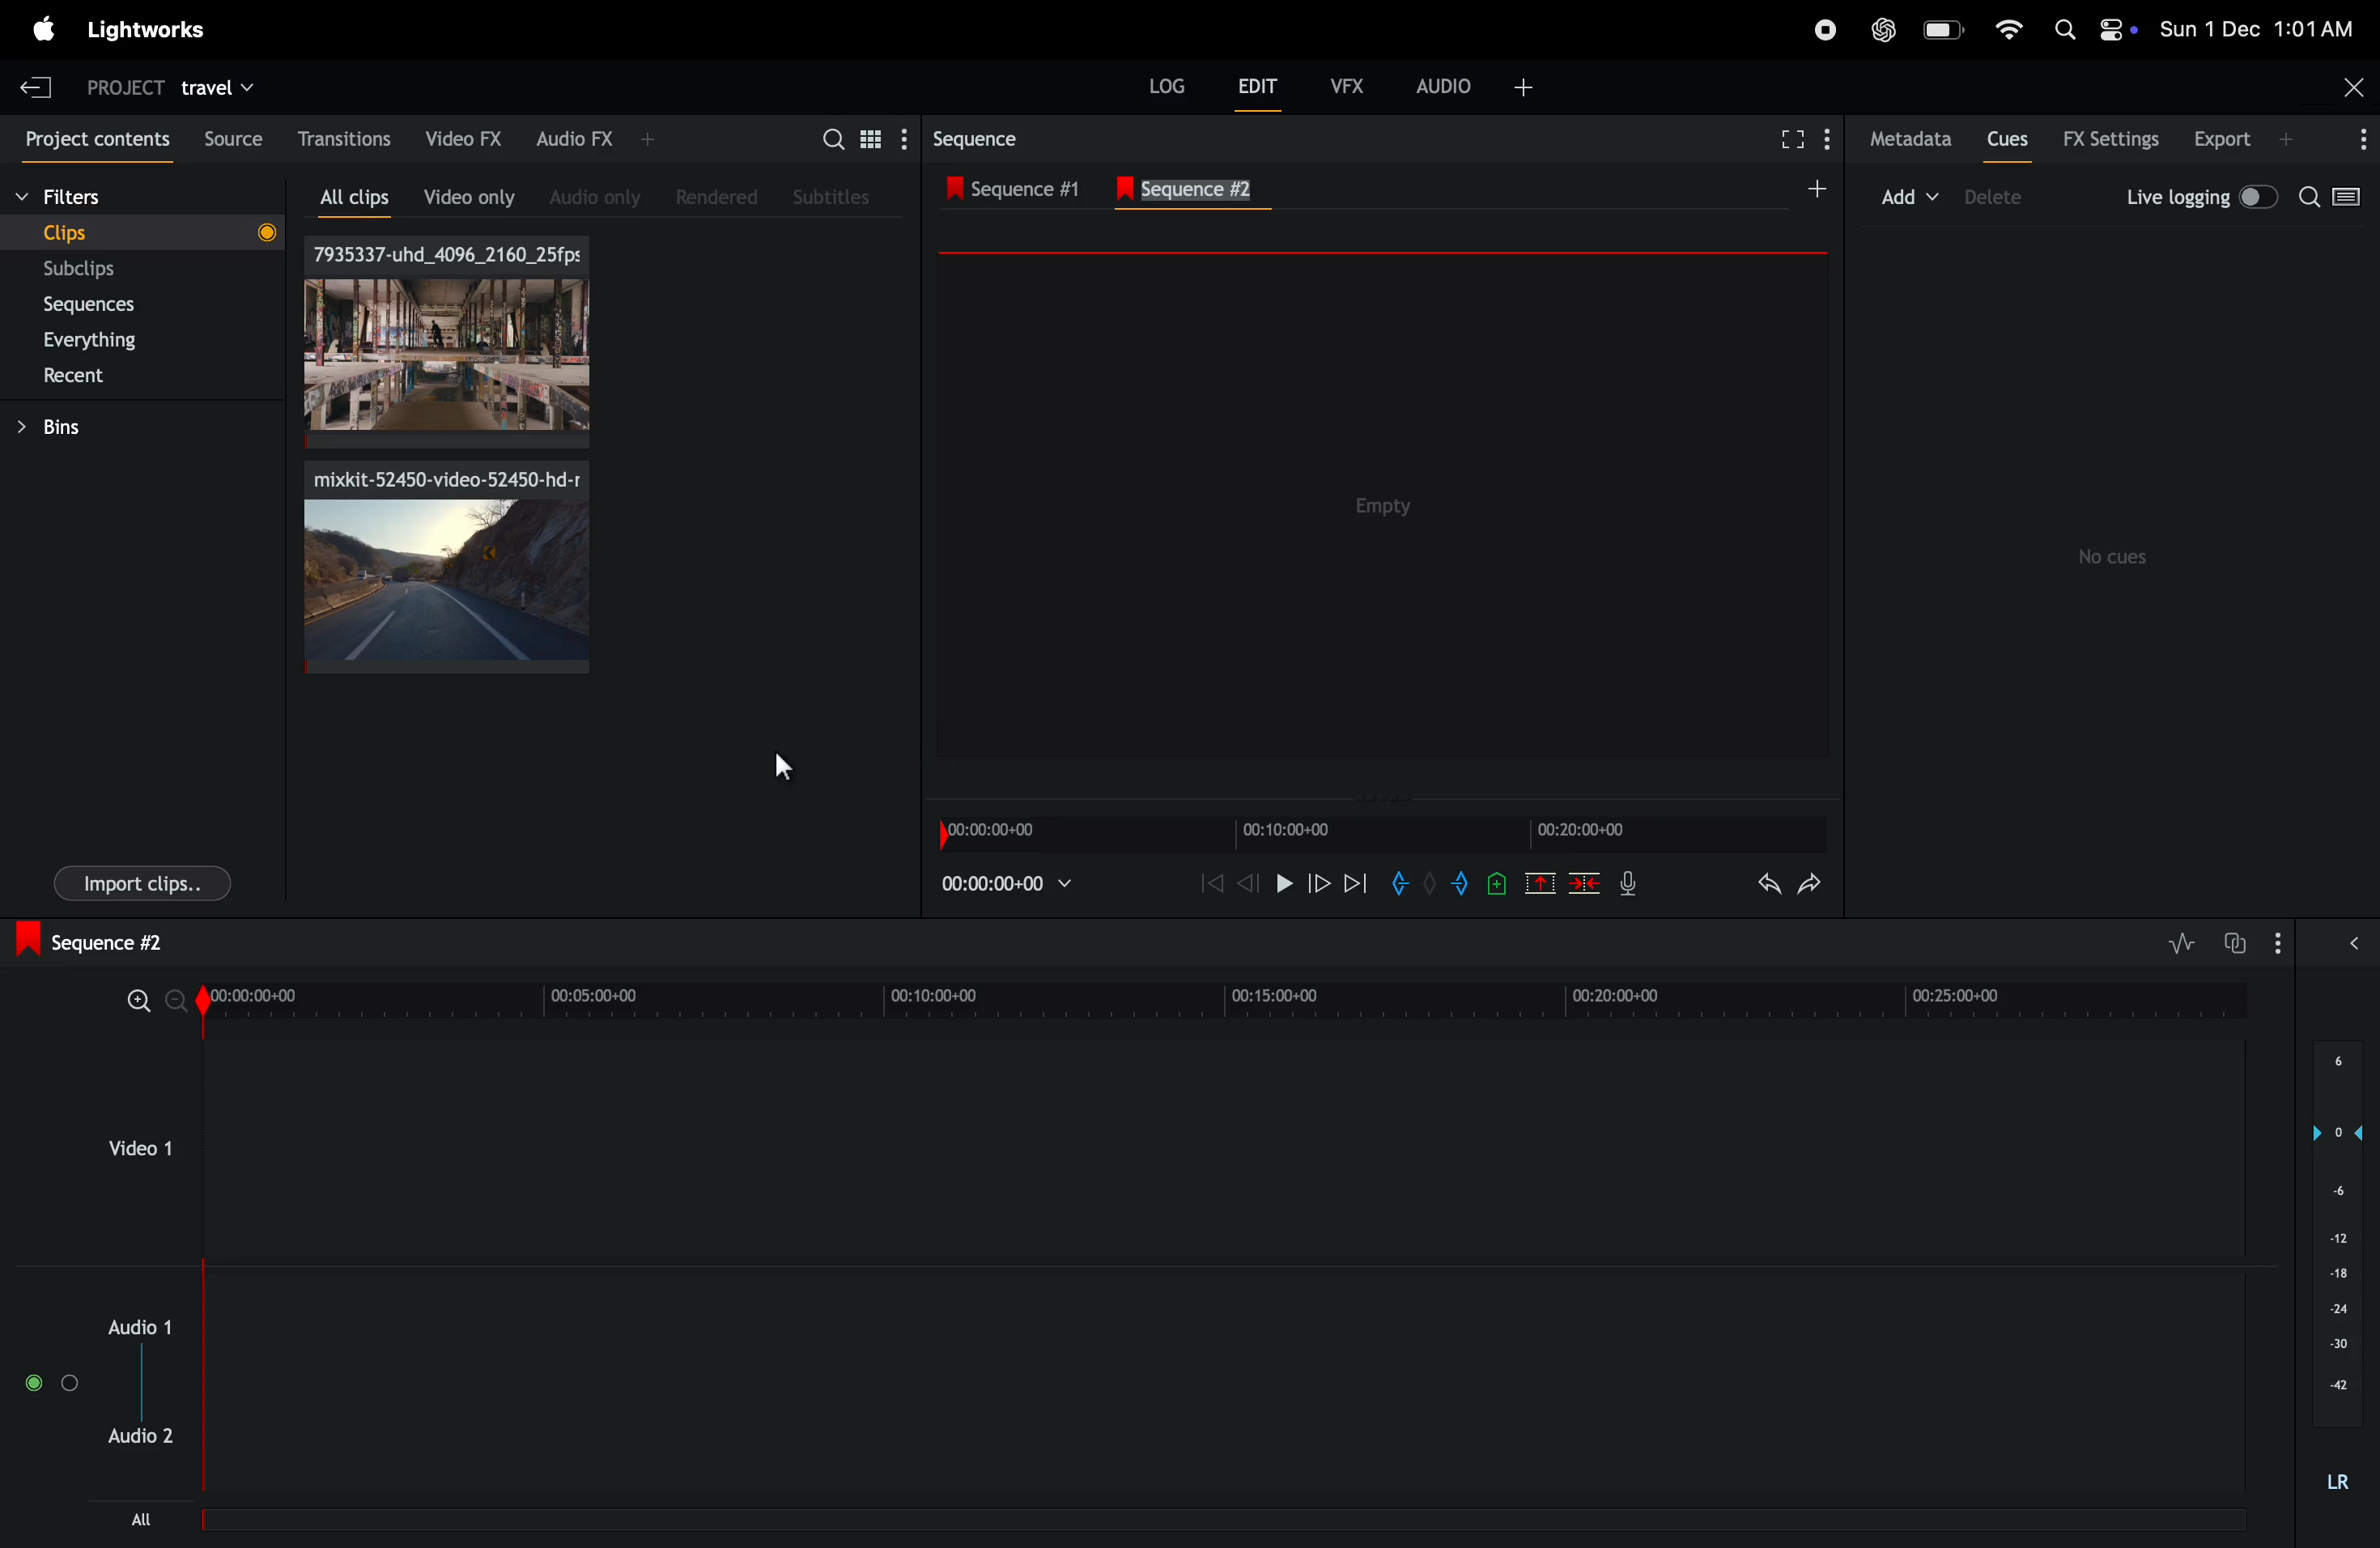 The height and width of the screenshot is (1548, 2380). Describe the element at coordinates (1388, 834) in the screenshot. I see `time frame` at that location.